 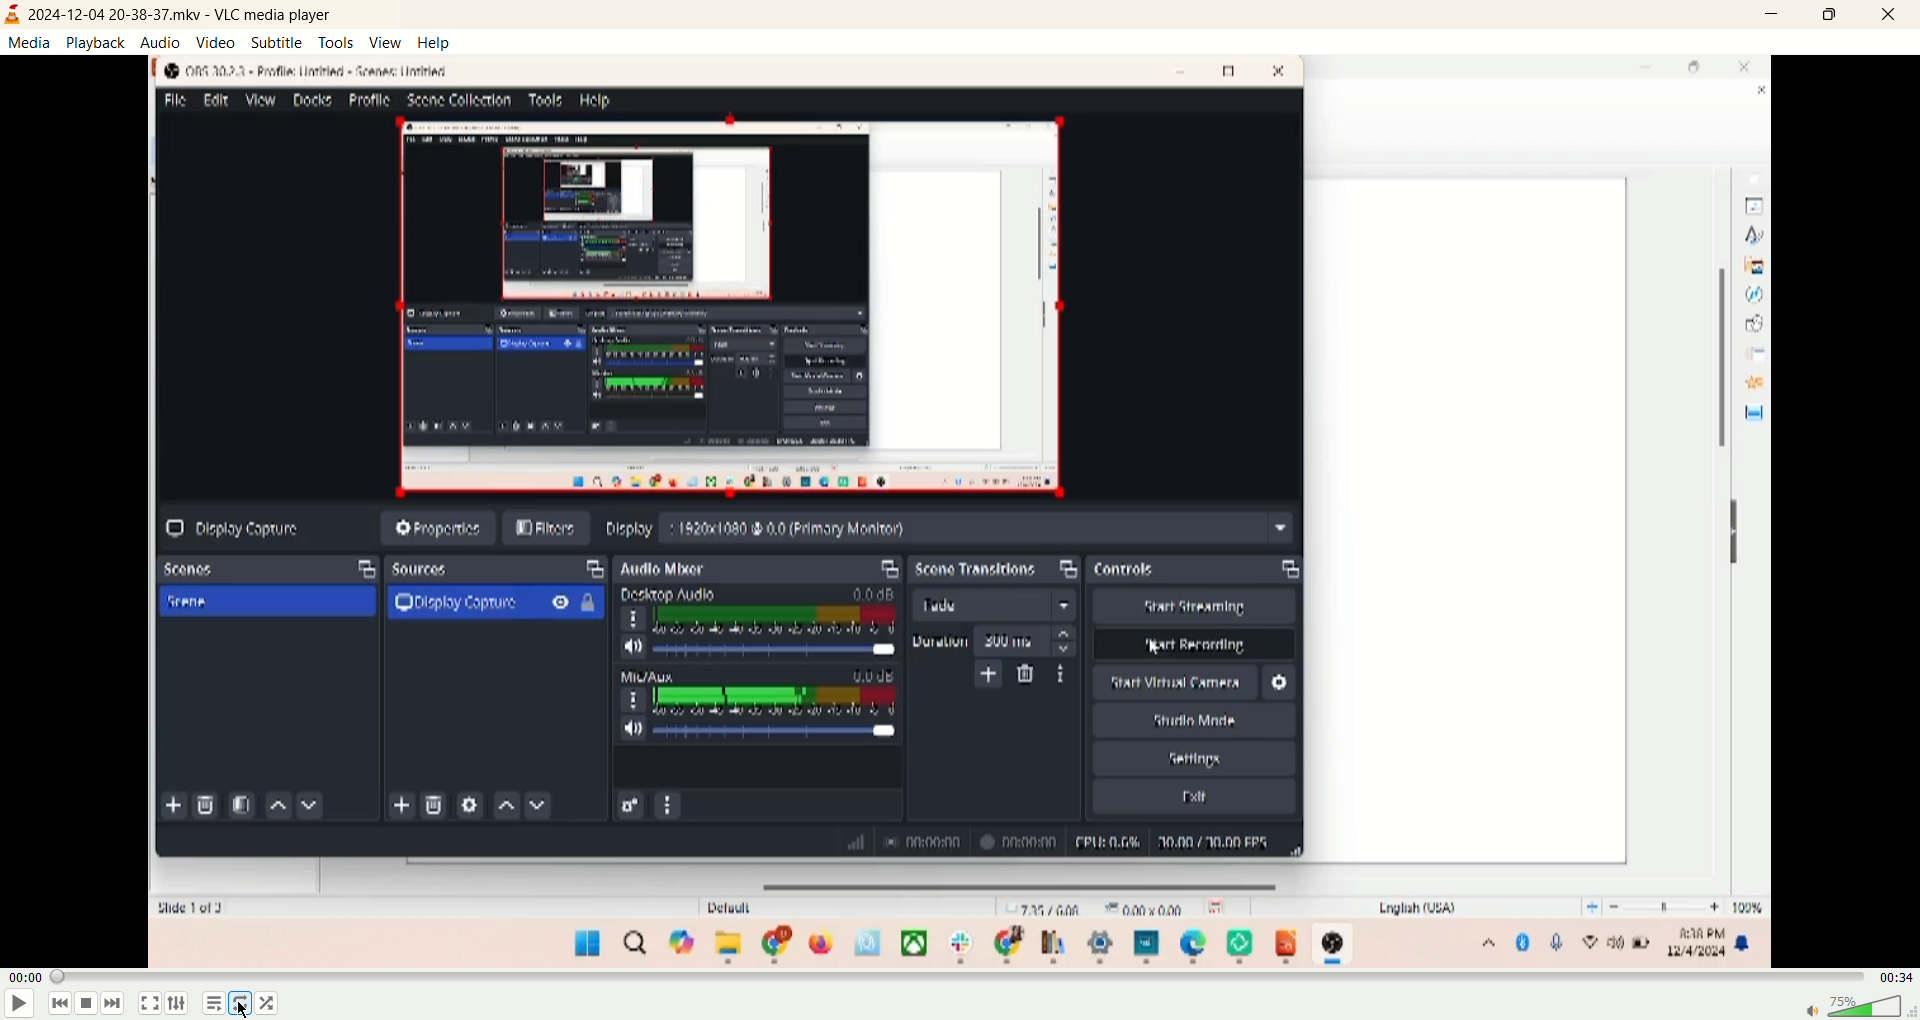 I want to click on extended settings, so click(x=178, y=1004).